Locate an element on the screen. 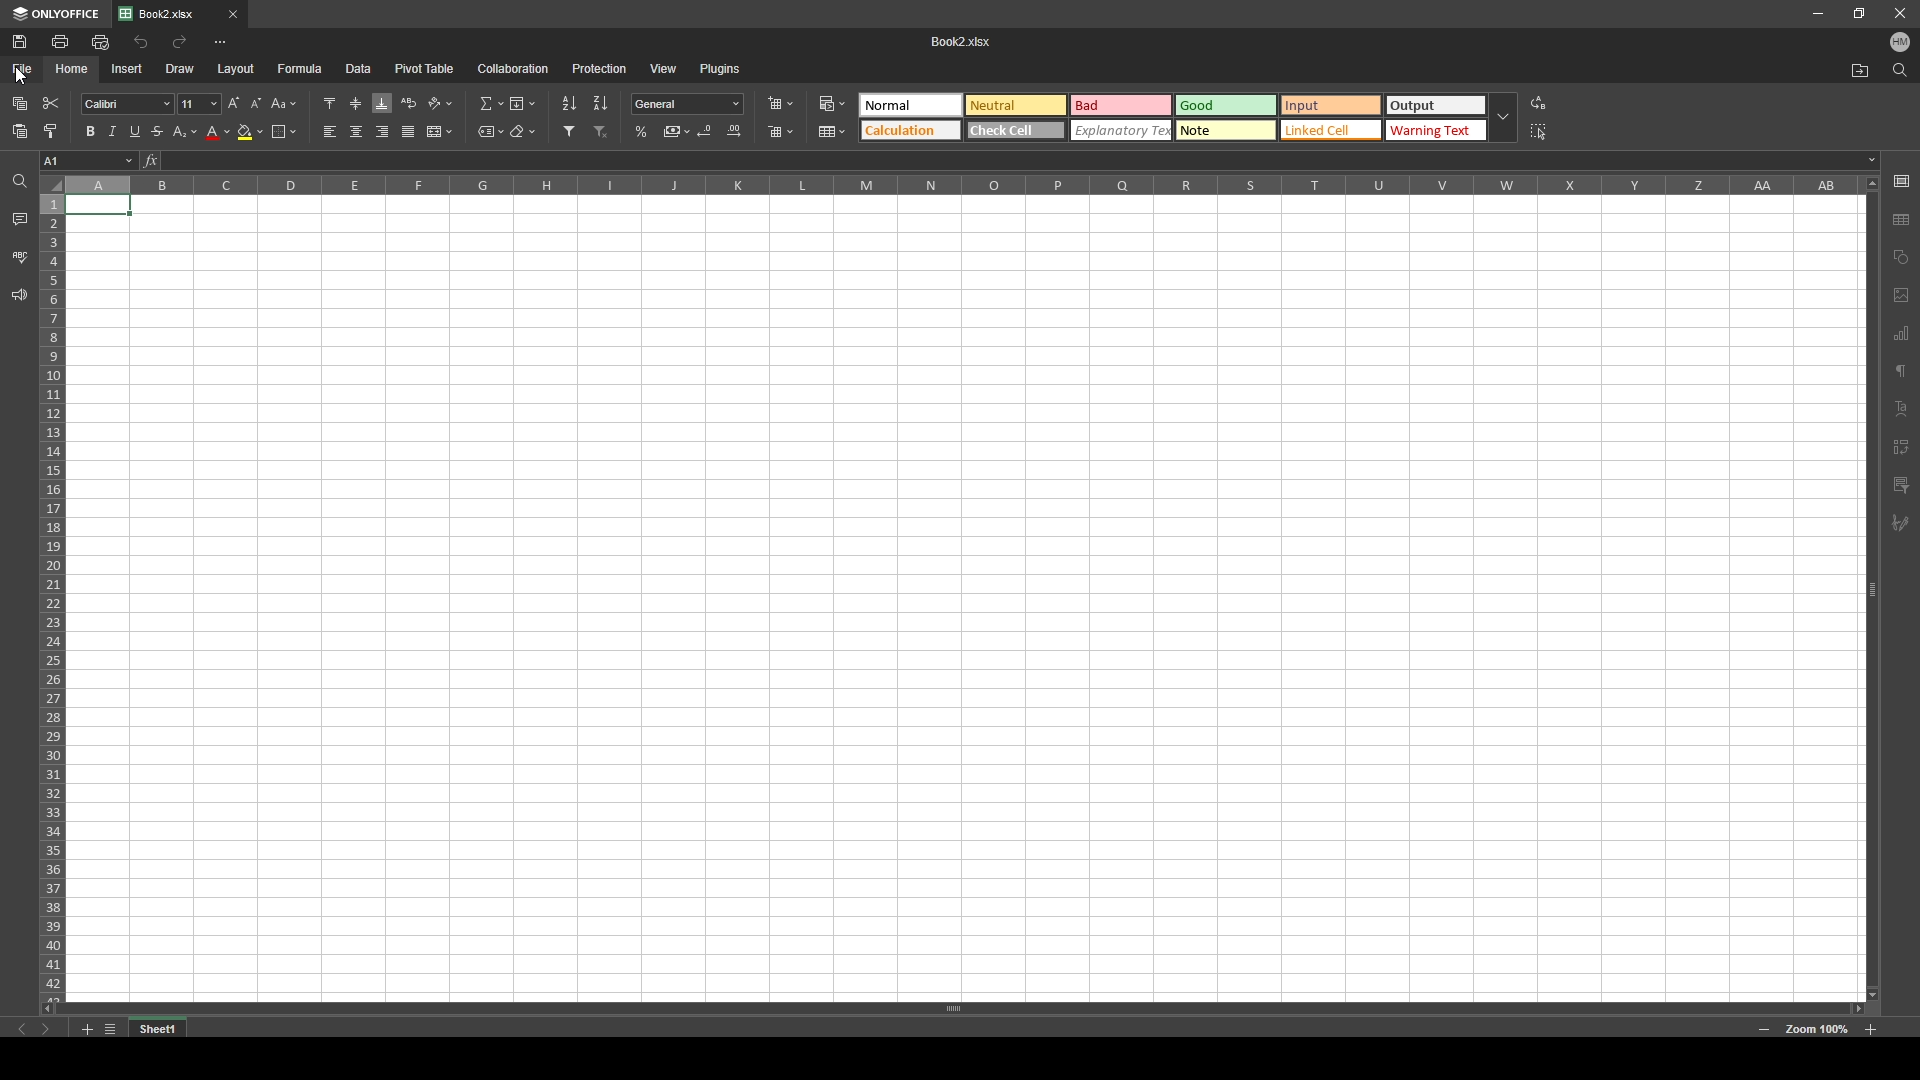  spreadsheet is located at coordinates (962, 596).